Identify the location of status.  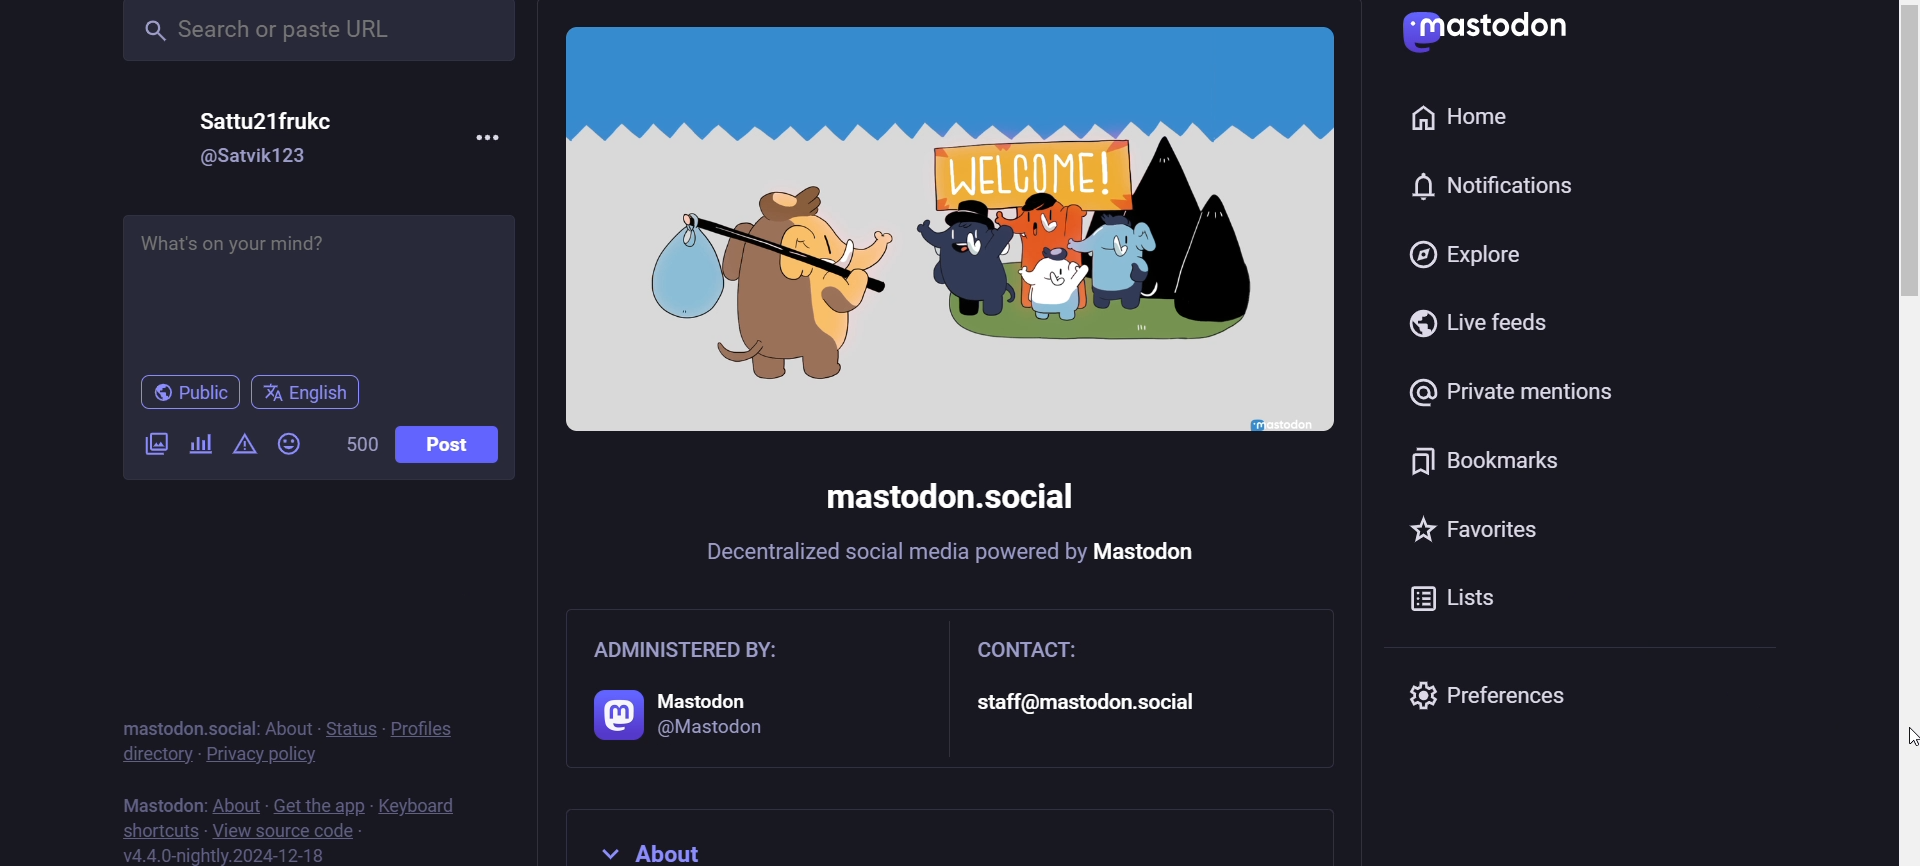
(356, 729).